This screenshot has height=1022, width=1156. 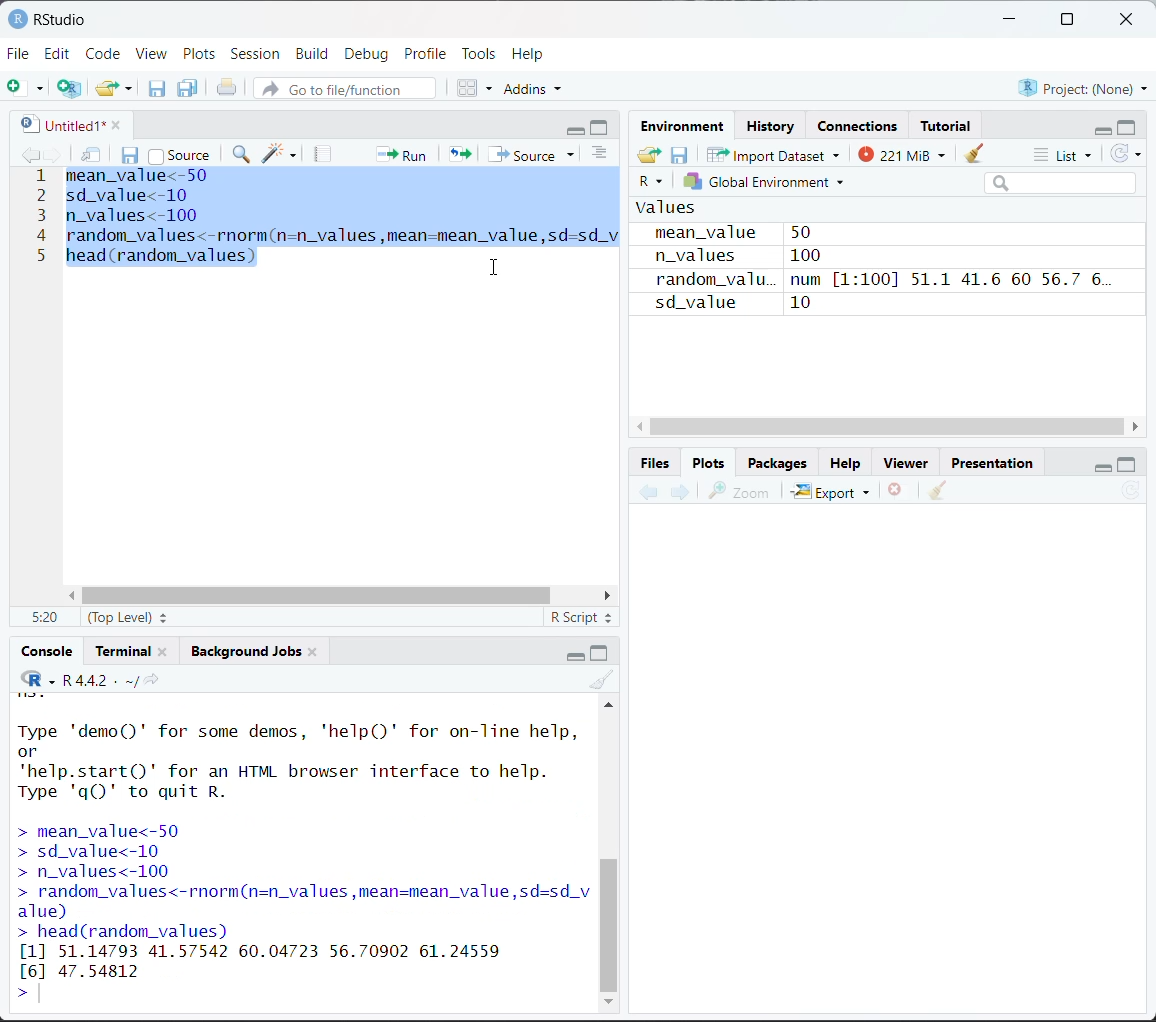 I want to click on new file, so click(x=25, y=88).